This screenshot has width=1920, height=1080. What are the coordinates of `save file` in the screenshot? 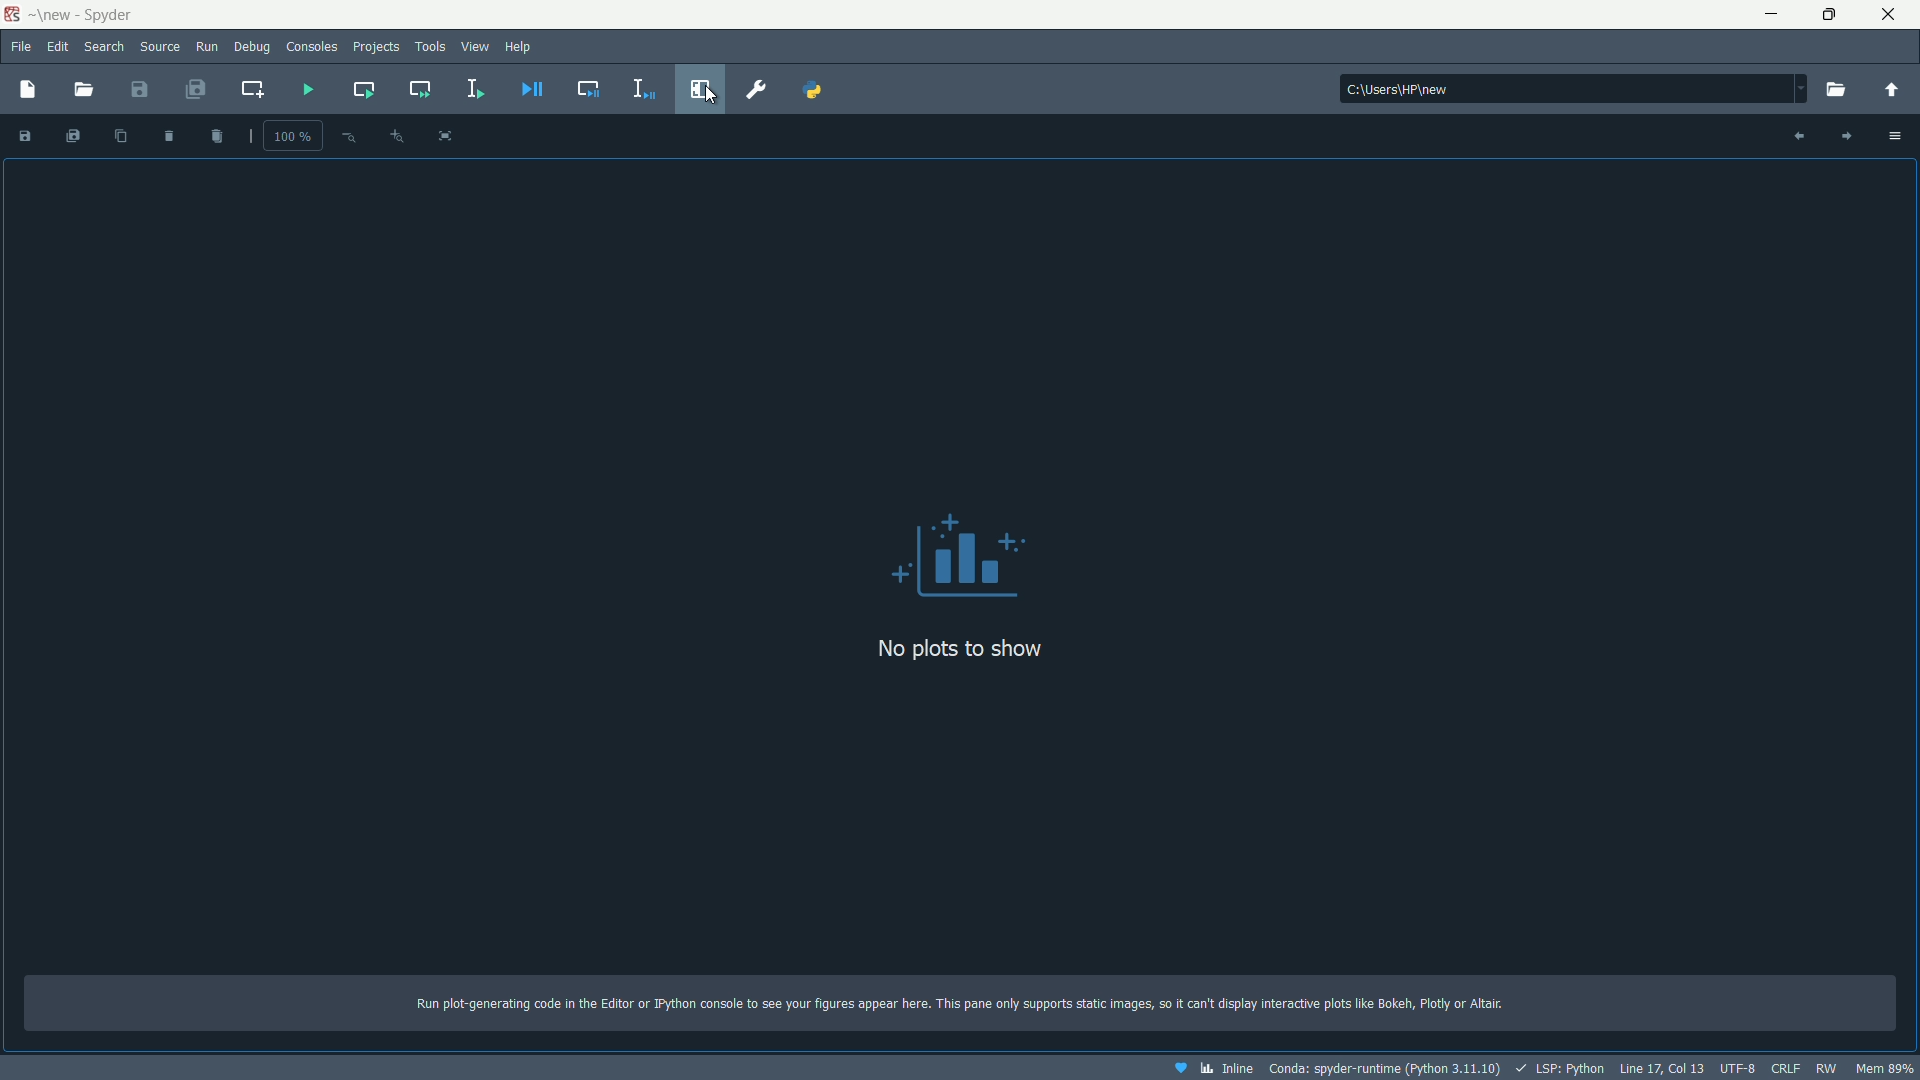 It's located at (137, 89).